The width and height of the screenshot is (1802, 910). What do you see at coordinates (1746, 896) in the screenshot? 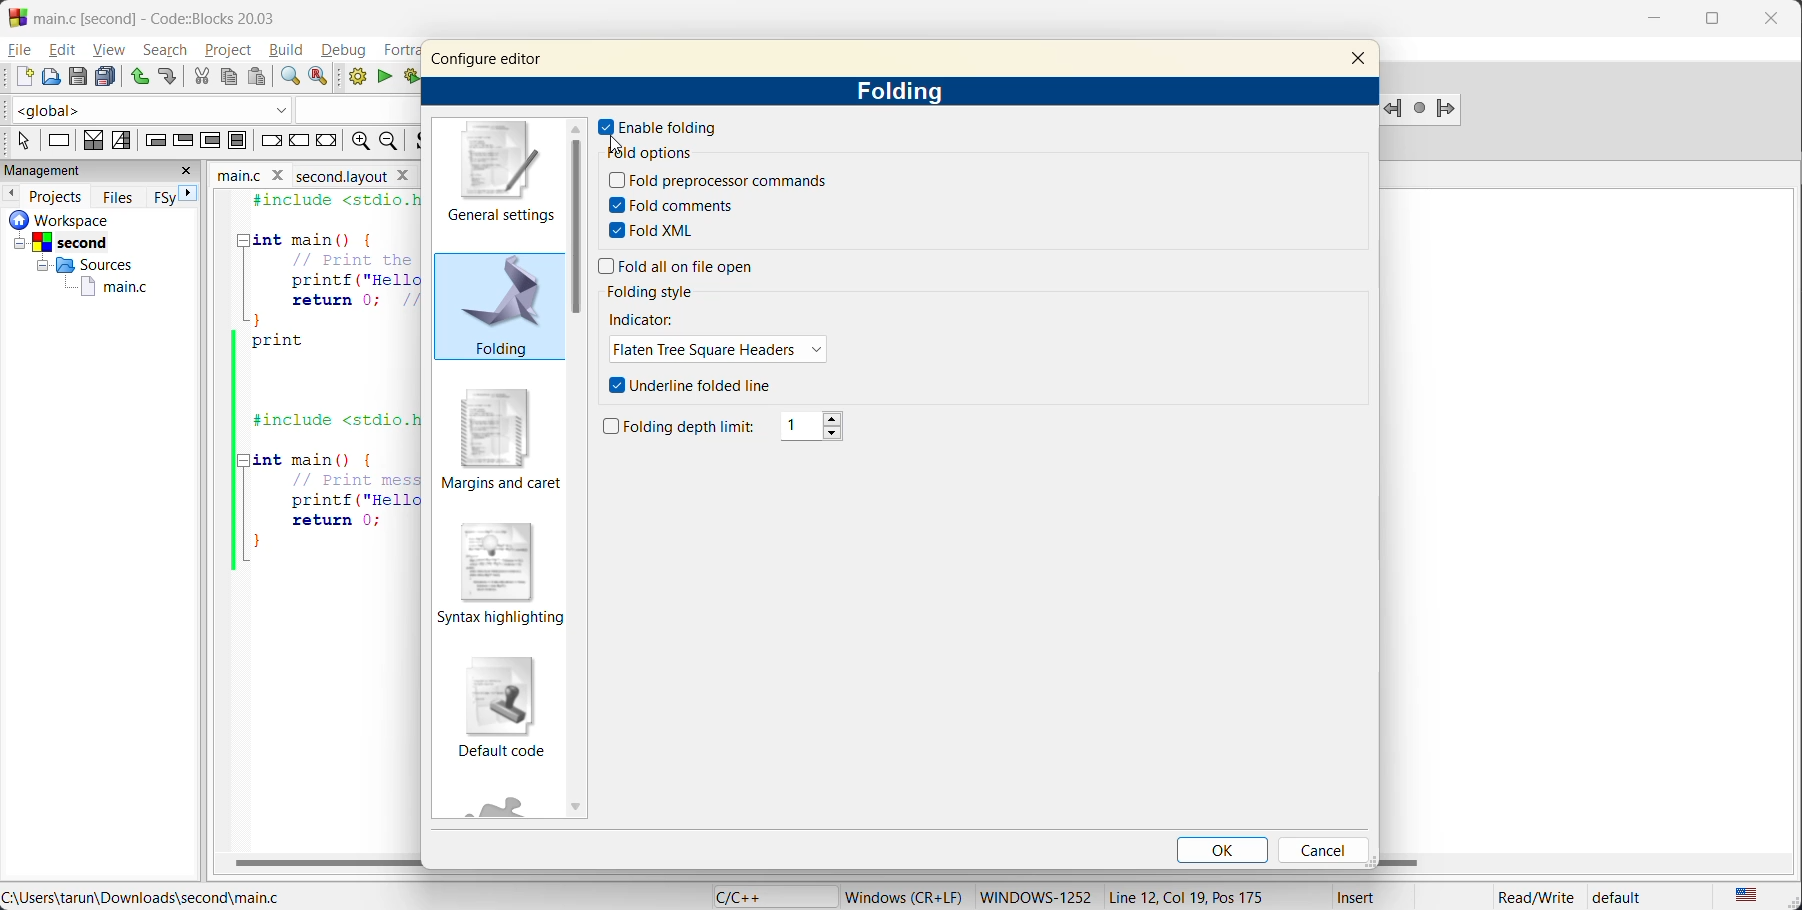
I see `text language` at bounding box center [1746, 896].